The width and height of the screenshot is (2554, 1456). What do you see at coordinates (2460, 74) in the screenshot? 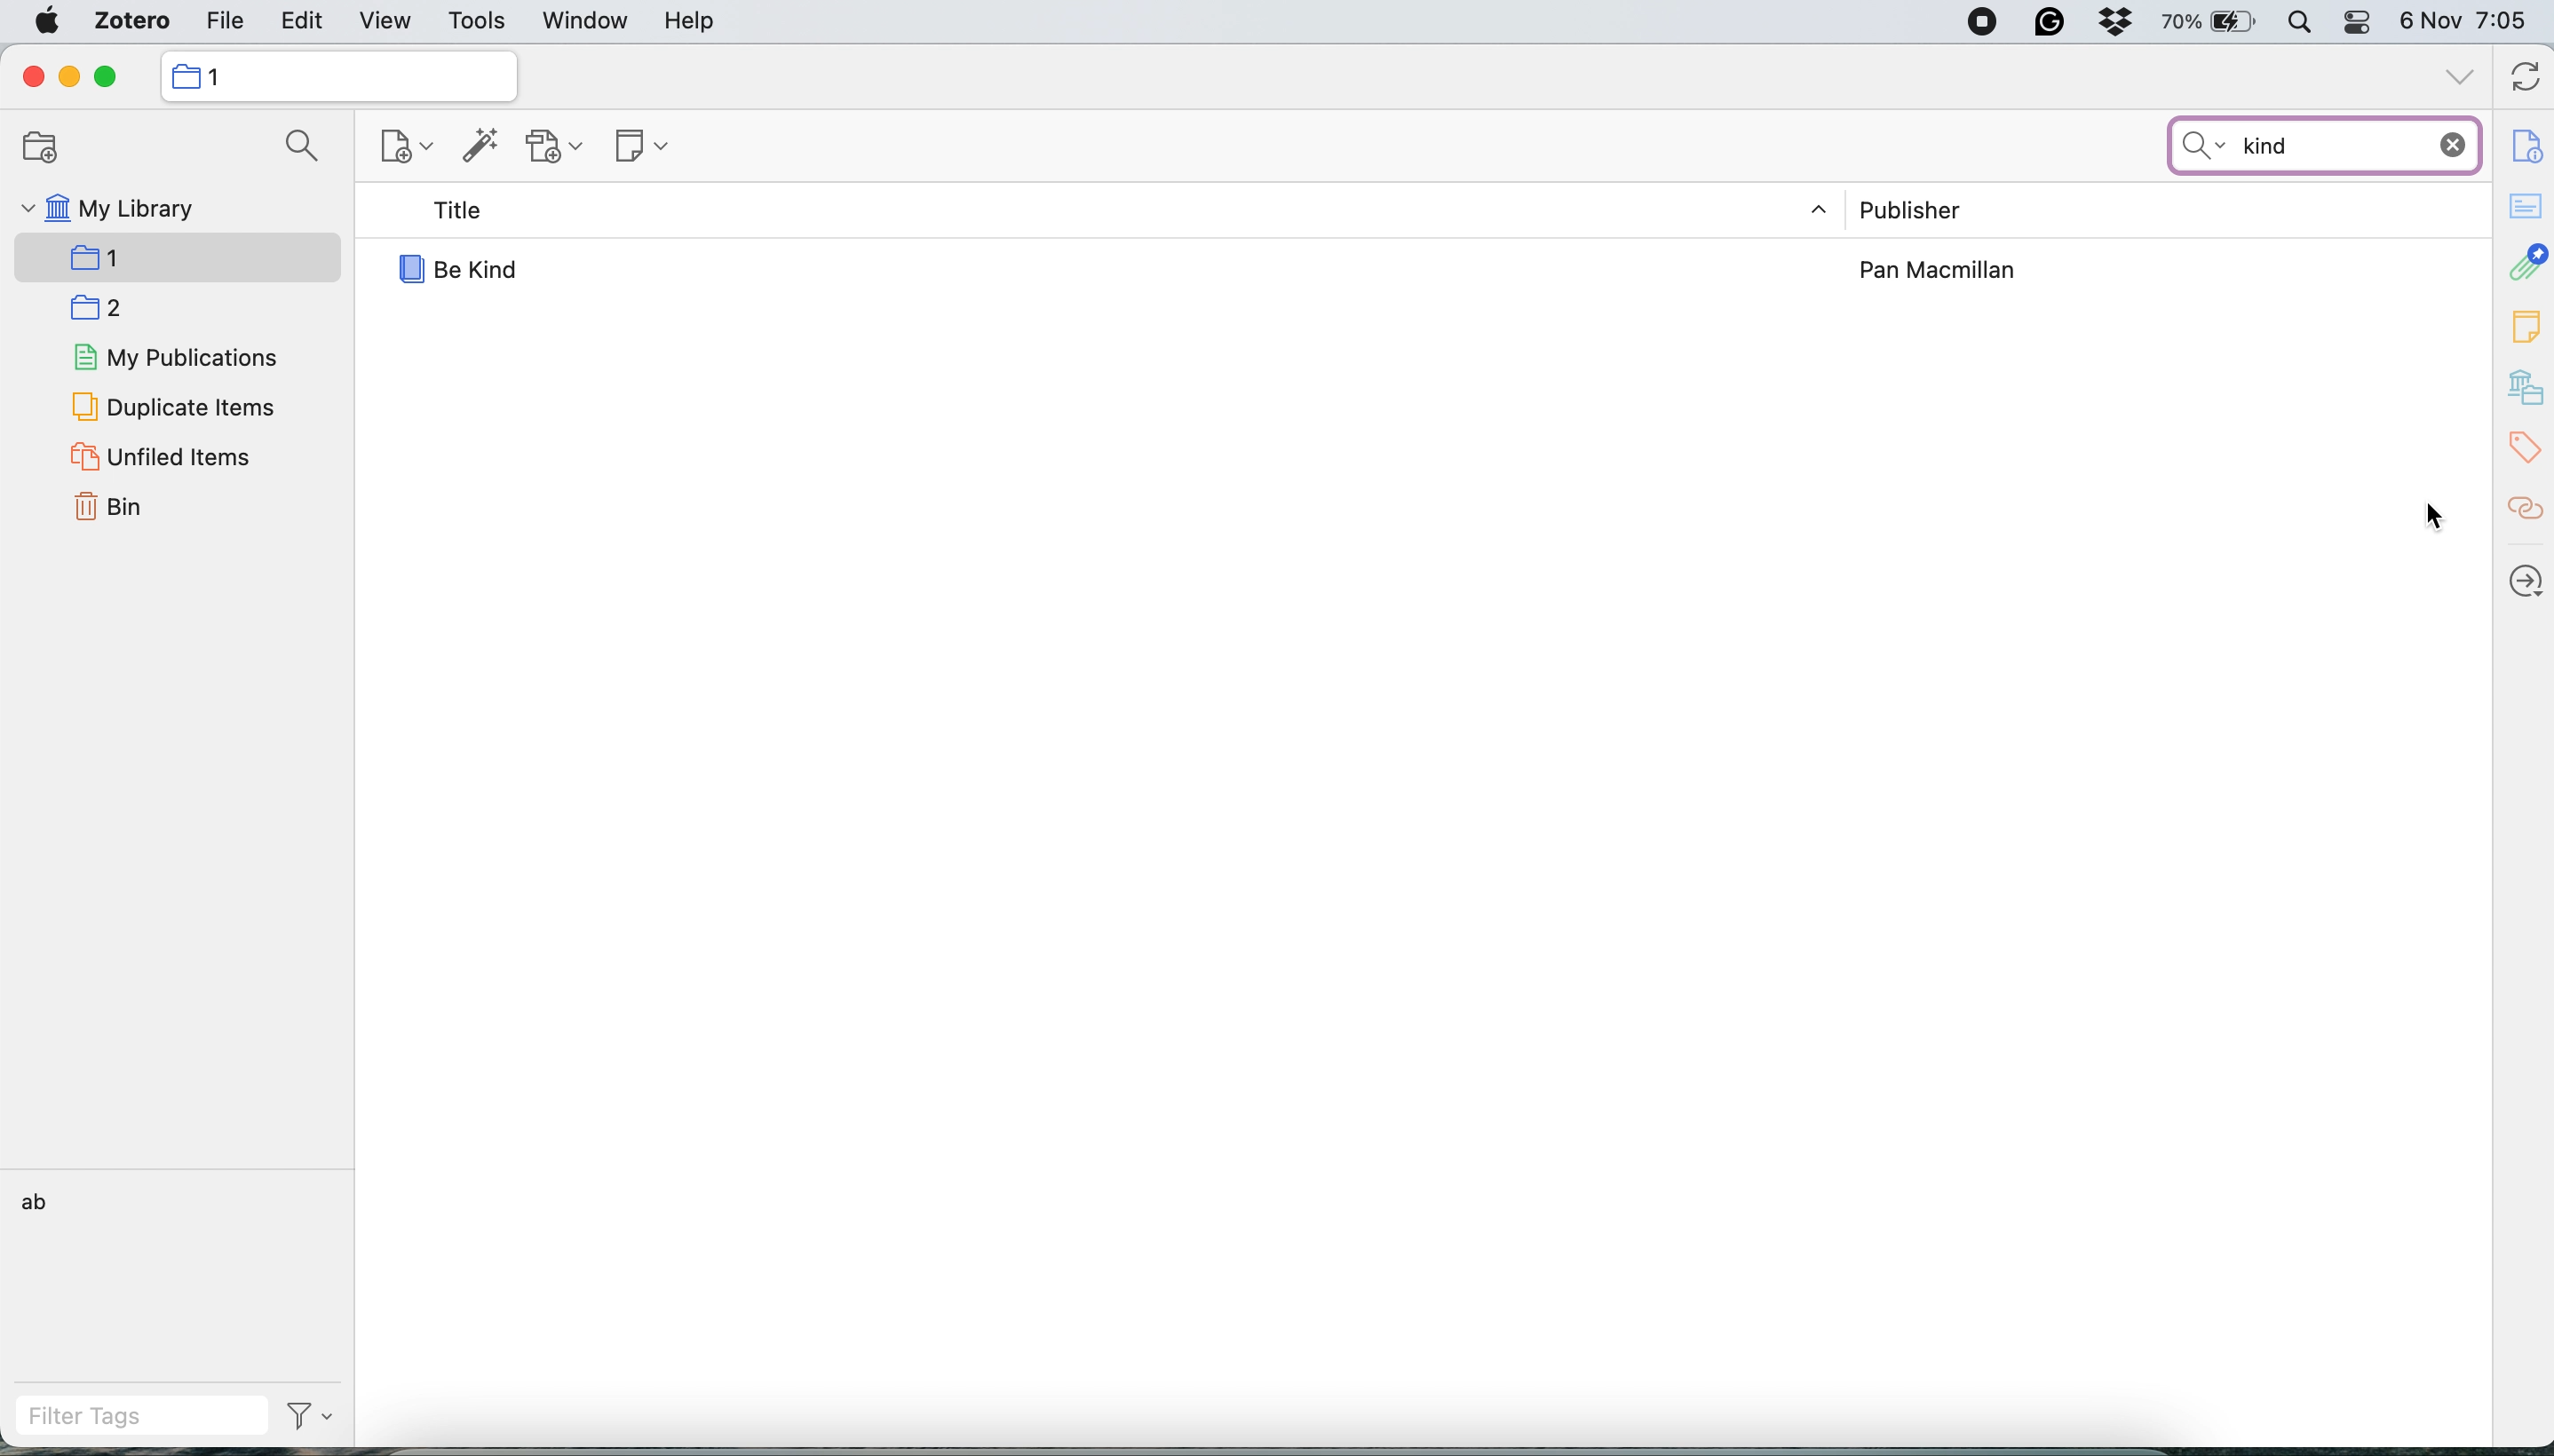
I see `collapse all tabs` at bounding box center [2460, 74].